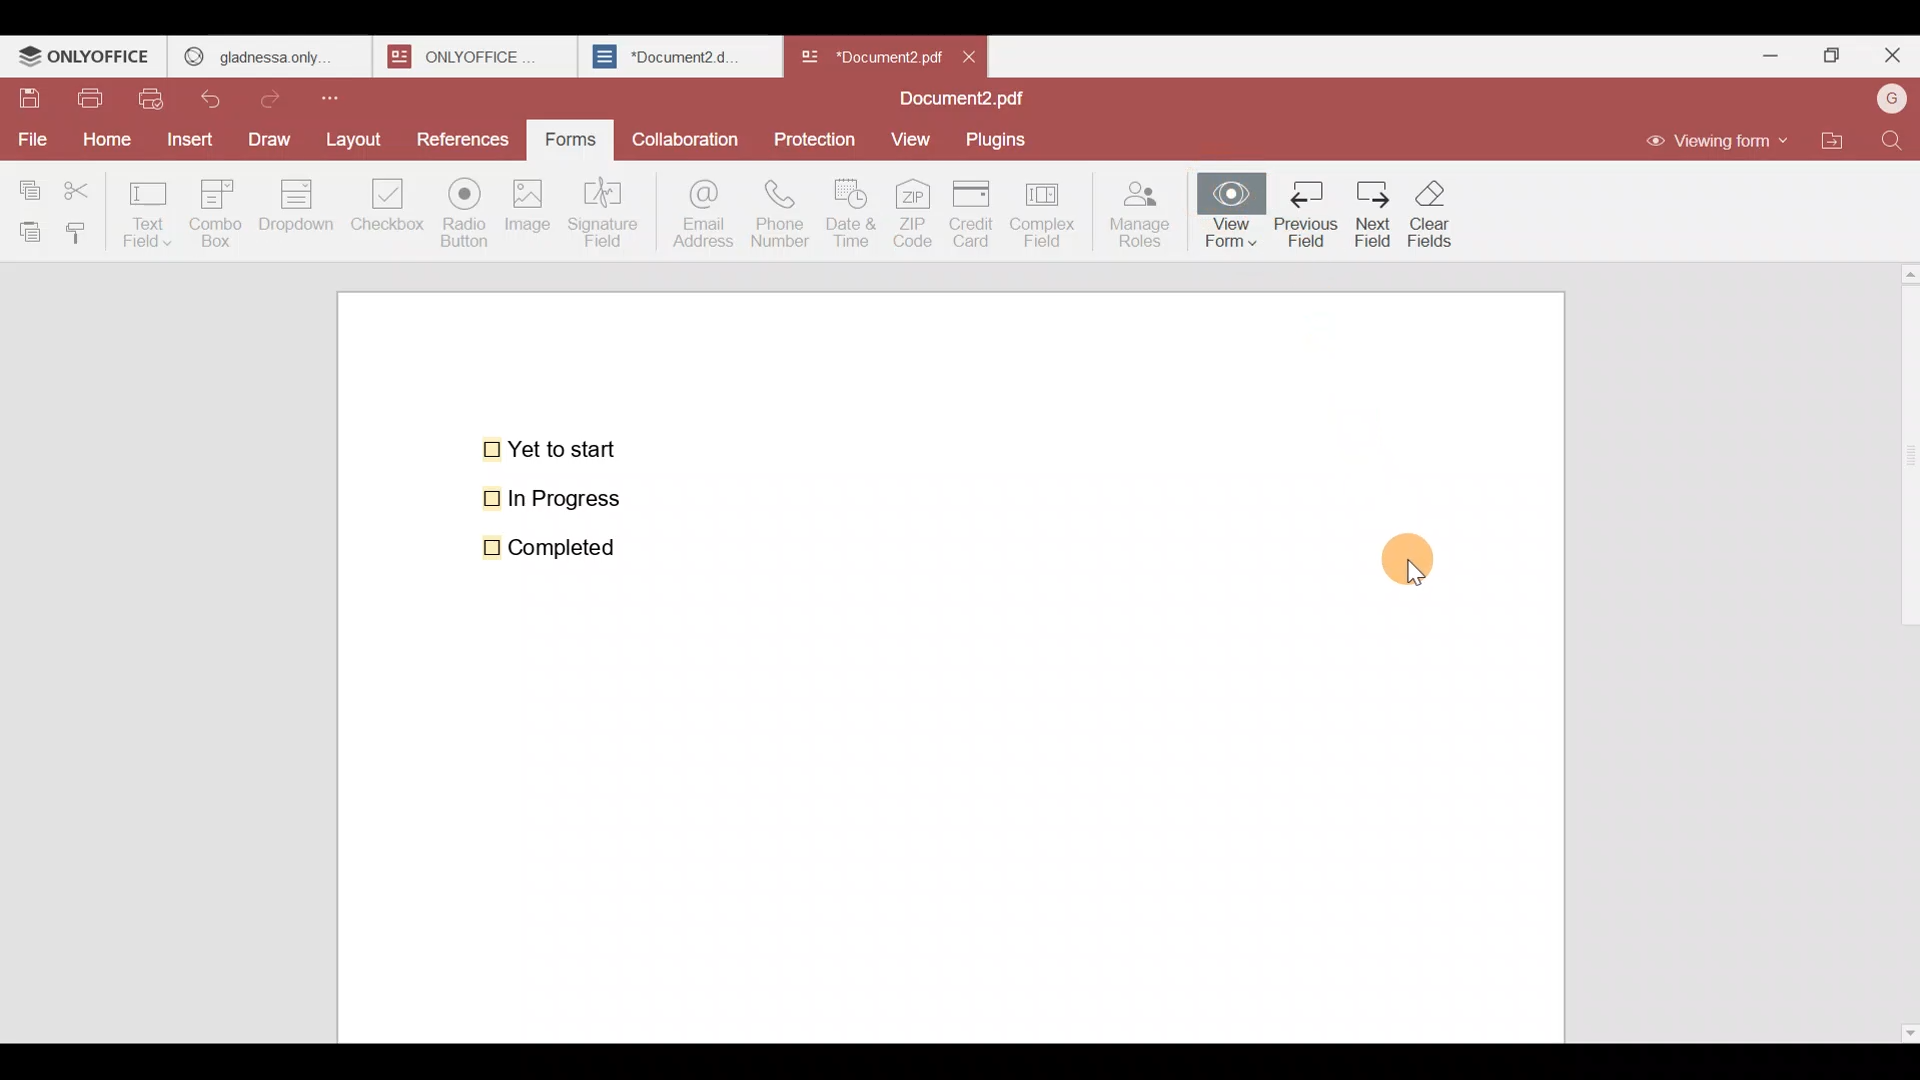 The height and width of the screenshot is (1080, 1920). Describe the element at coordinates (956, 101) in the screenshot. I see `Document2.pdf` at that location.